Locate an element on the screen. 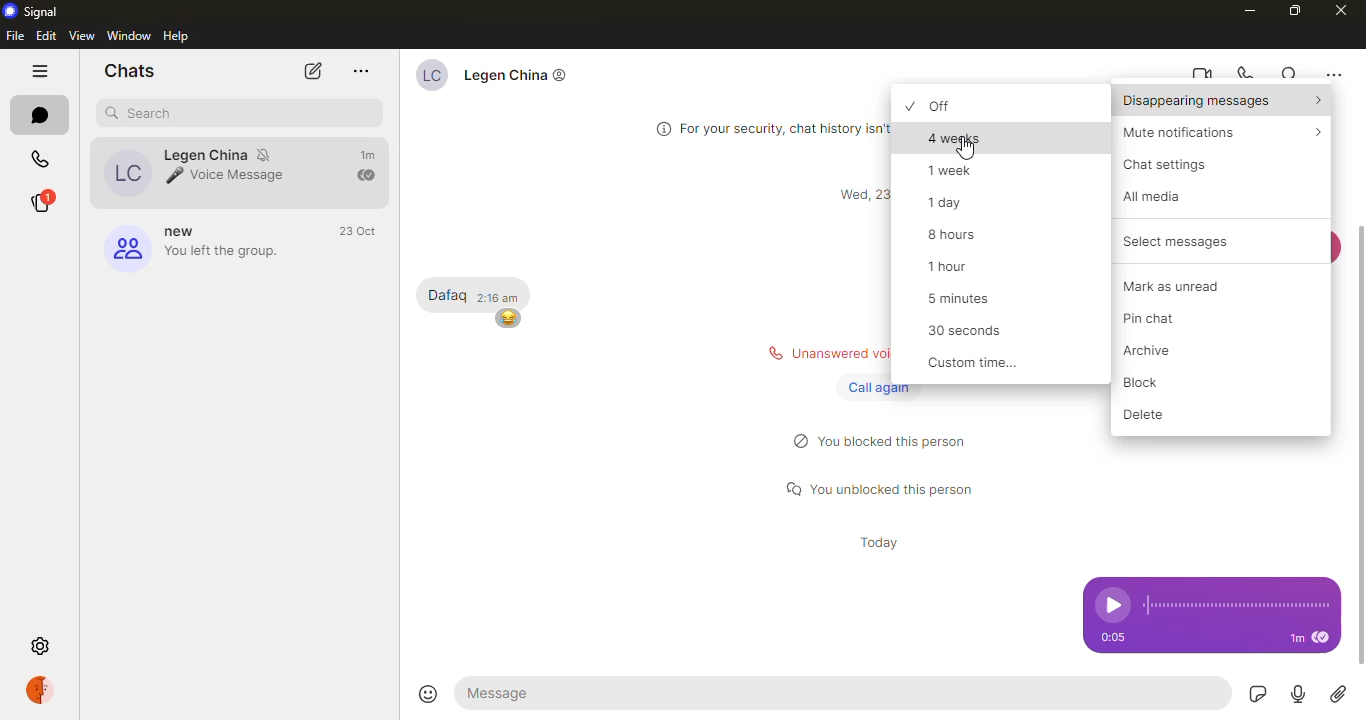  mark as unread is located at coordinates (1184, 285).